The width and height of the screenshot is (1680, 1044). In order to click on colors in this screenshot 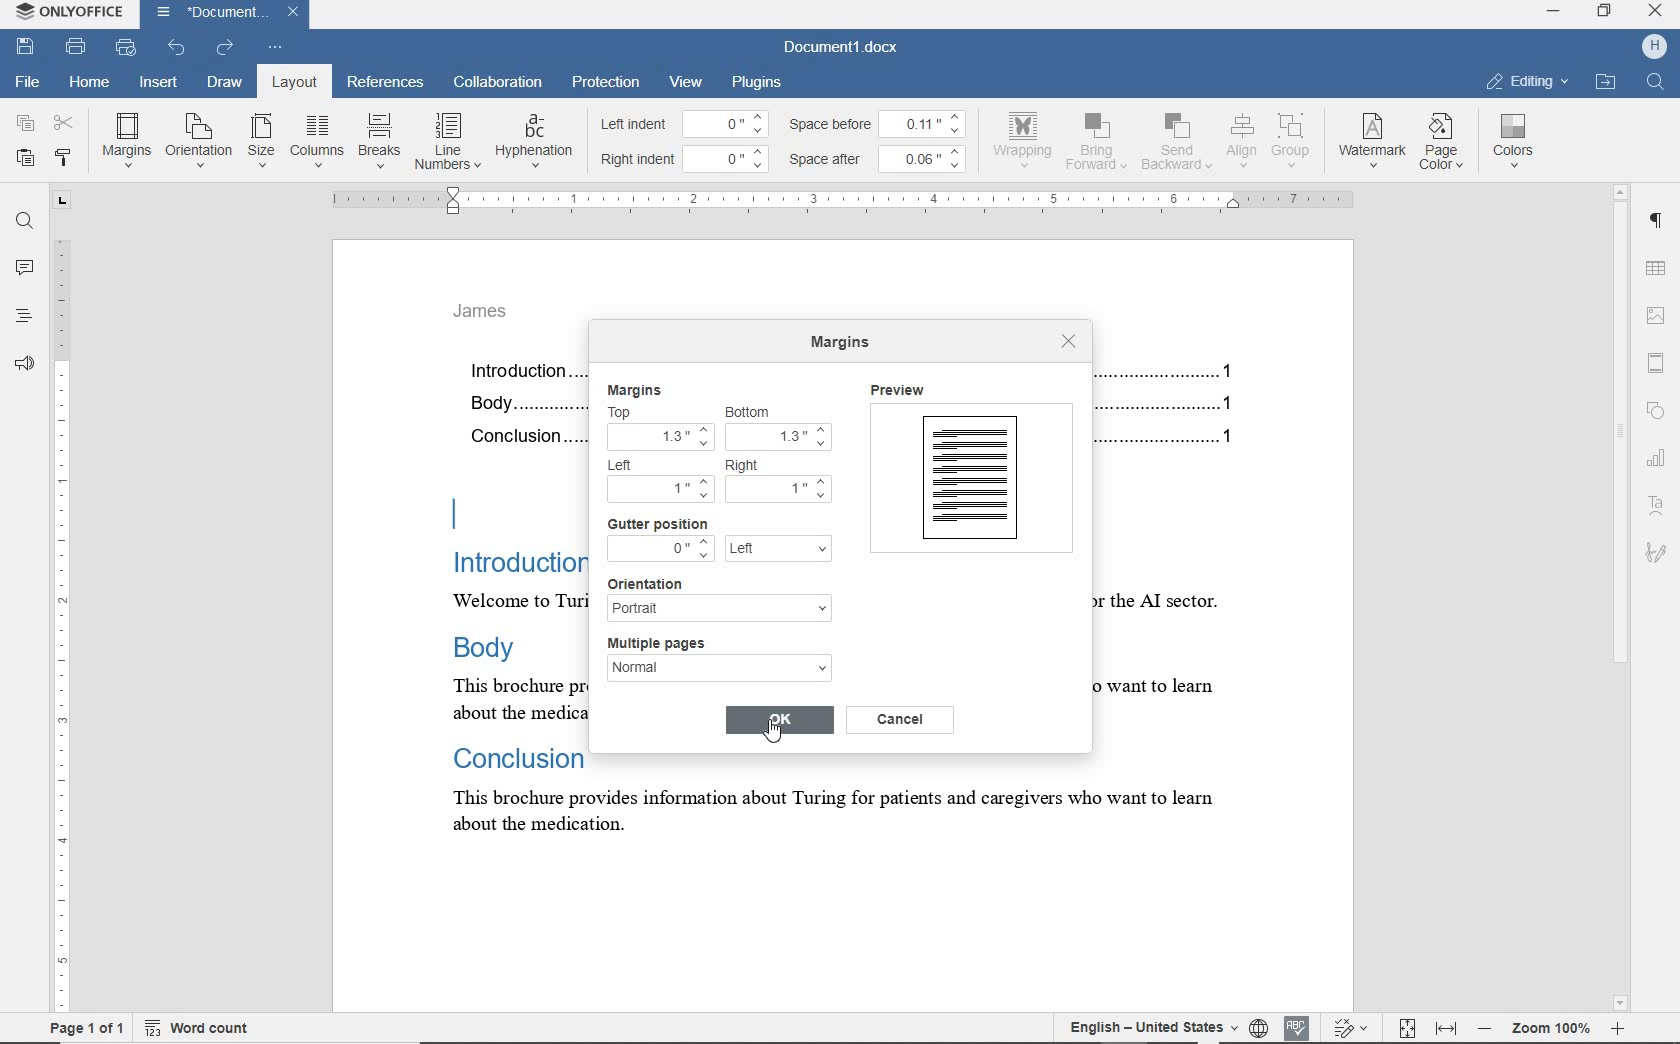, I will do `click(1517, 141)`.